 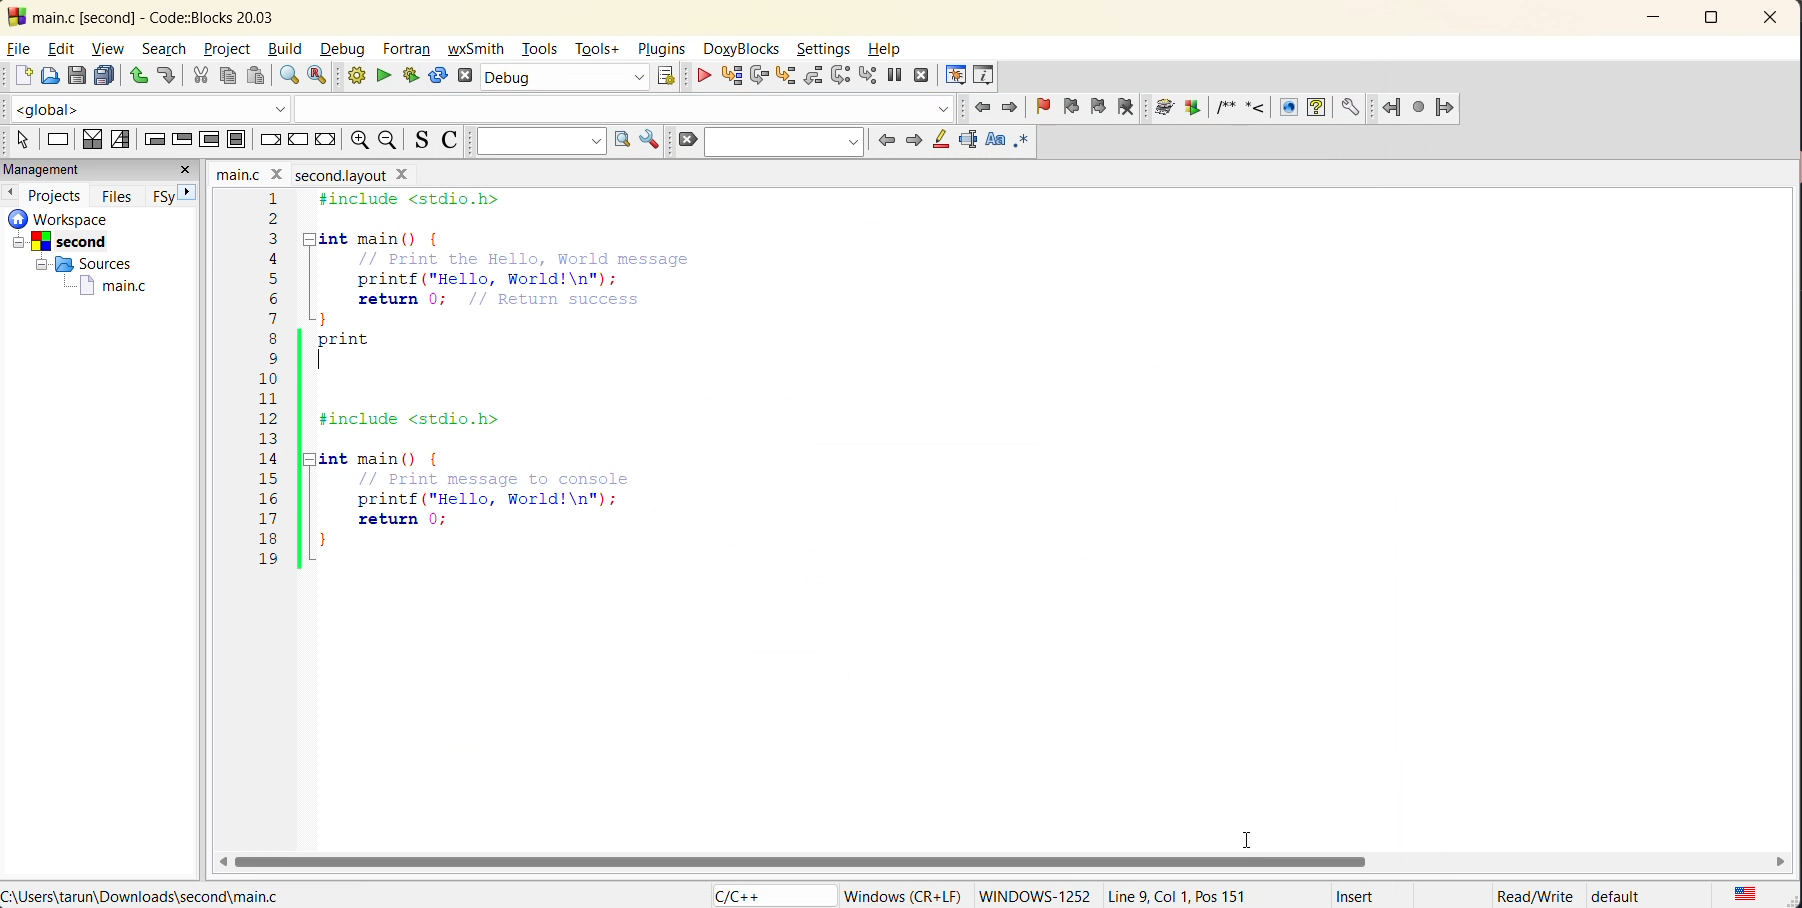 I want to click on exit condition loop, so click(x=181, y=138).